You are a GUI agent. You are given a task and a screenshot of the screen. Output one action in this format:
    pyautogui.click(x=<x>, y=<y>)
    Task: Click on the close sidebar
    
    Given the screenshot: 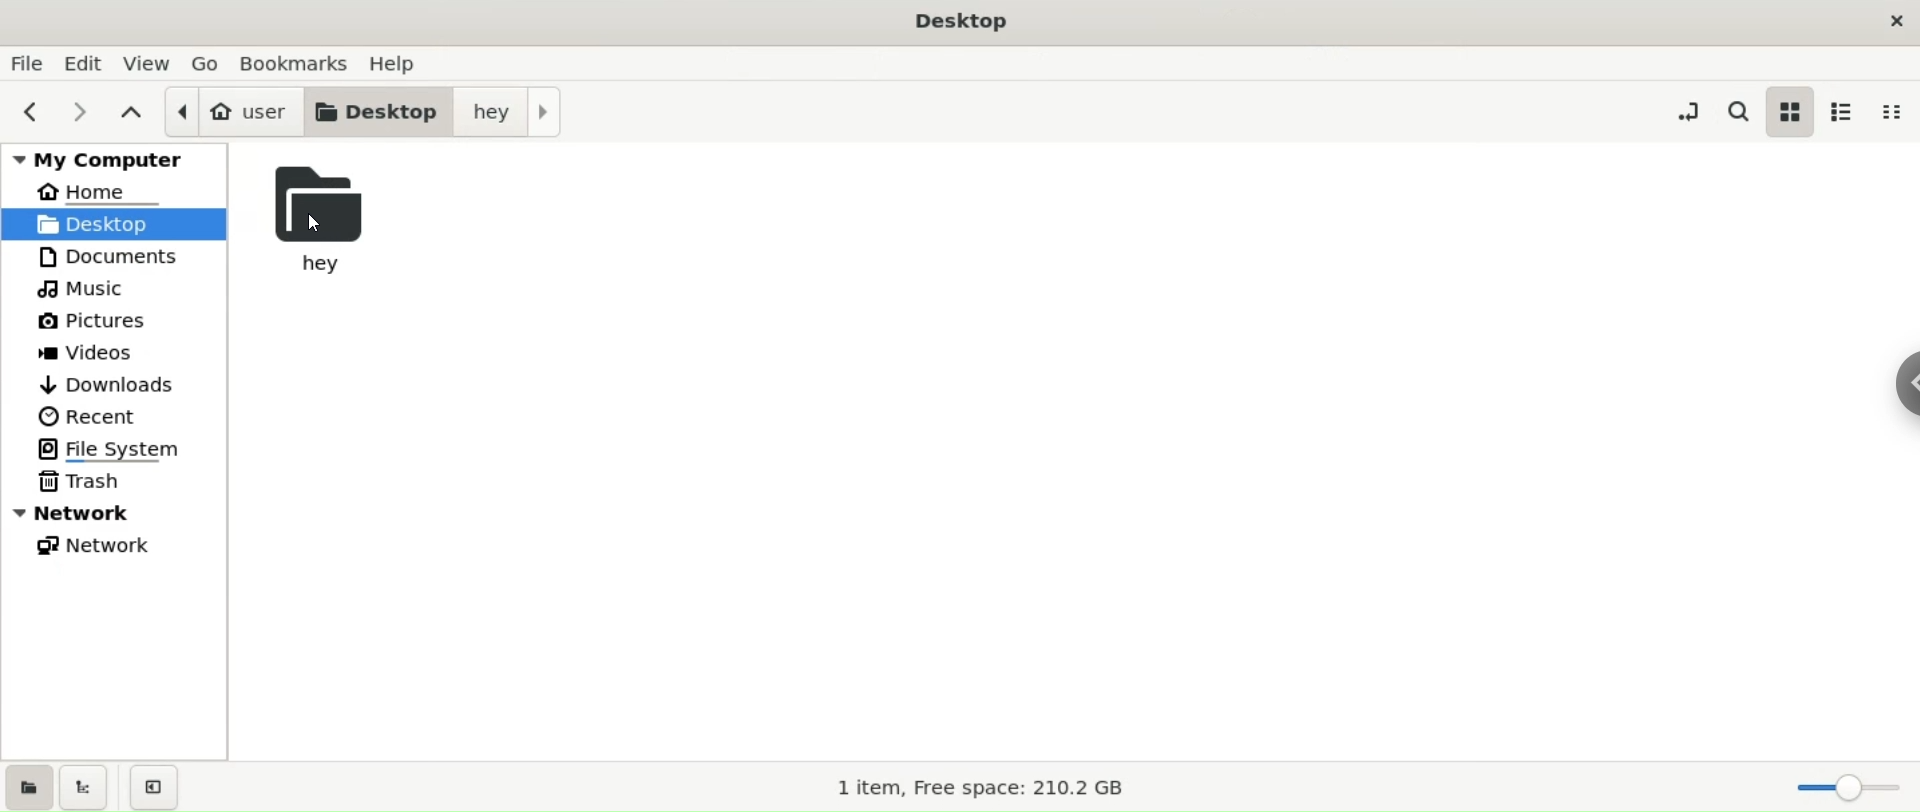 What is the action you would take?
    pyautogui.click(x=157, y=785)
    